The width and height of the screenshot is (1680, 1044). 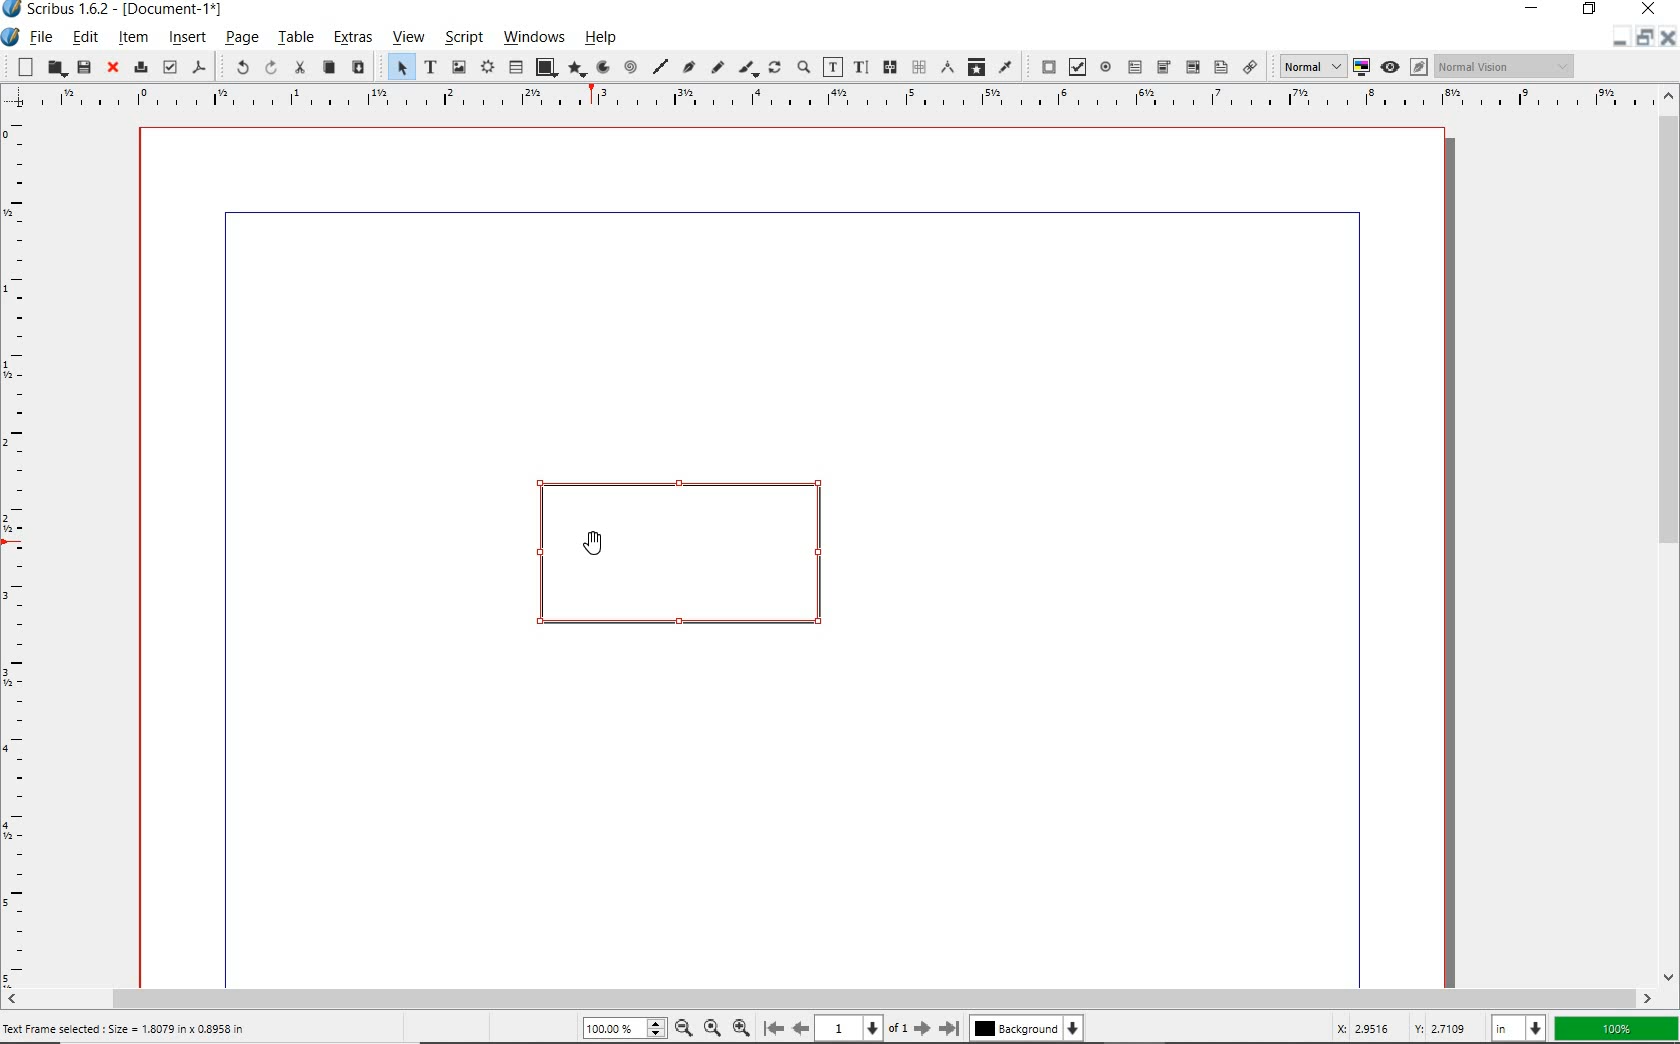 What do you see at coordinates (1507, 68) in the screenshot?
I see `Normal Vision` at bounding box center [1507, 68].